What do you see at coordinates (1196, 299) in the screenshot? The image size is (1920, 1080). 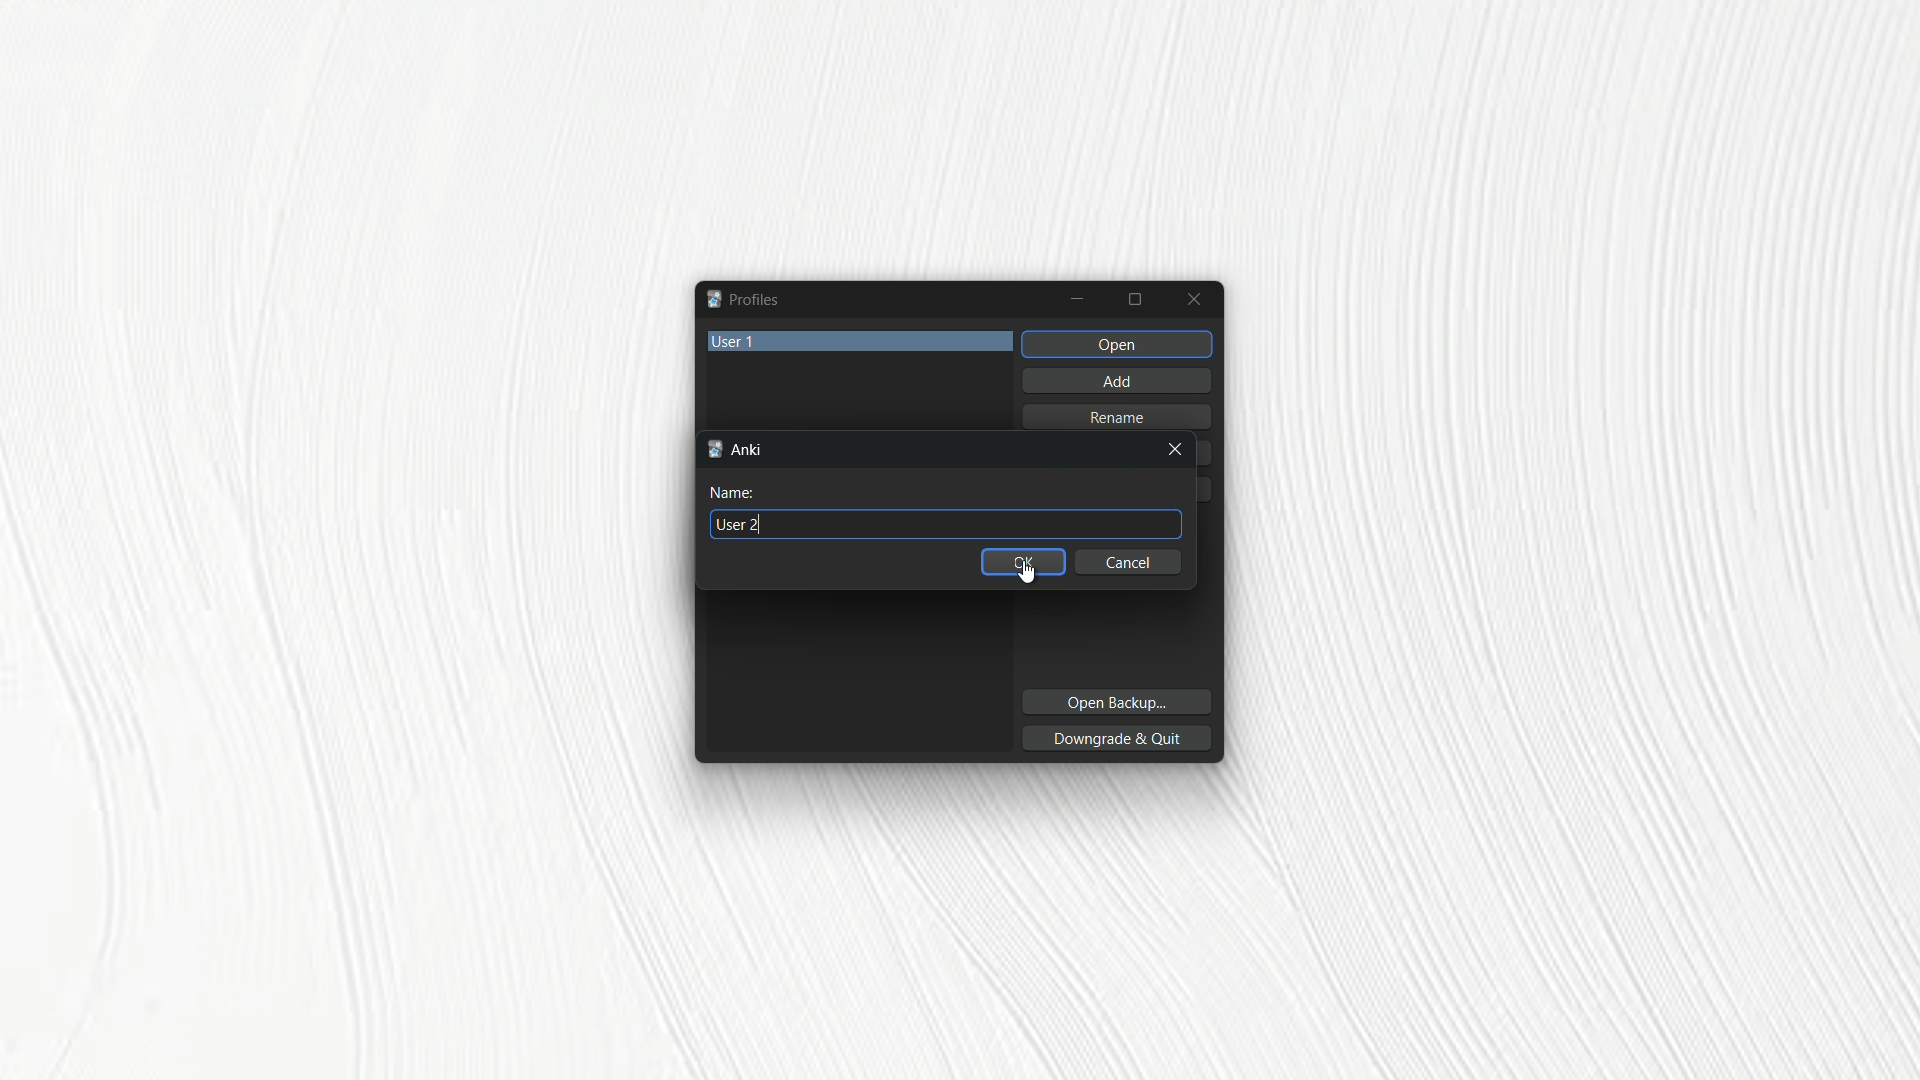 I see `Close window` at bounding box center [1196, 299].